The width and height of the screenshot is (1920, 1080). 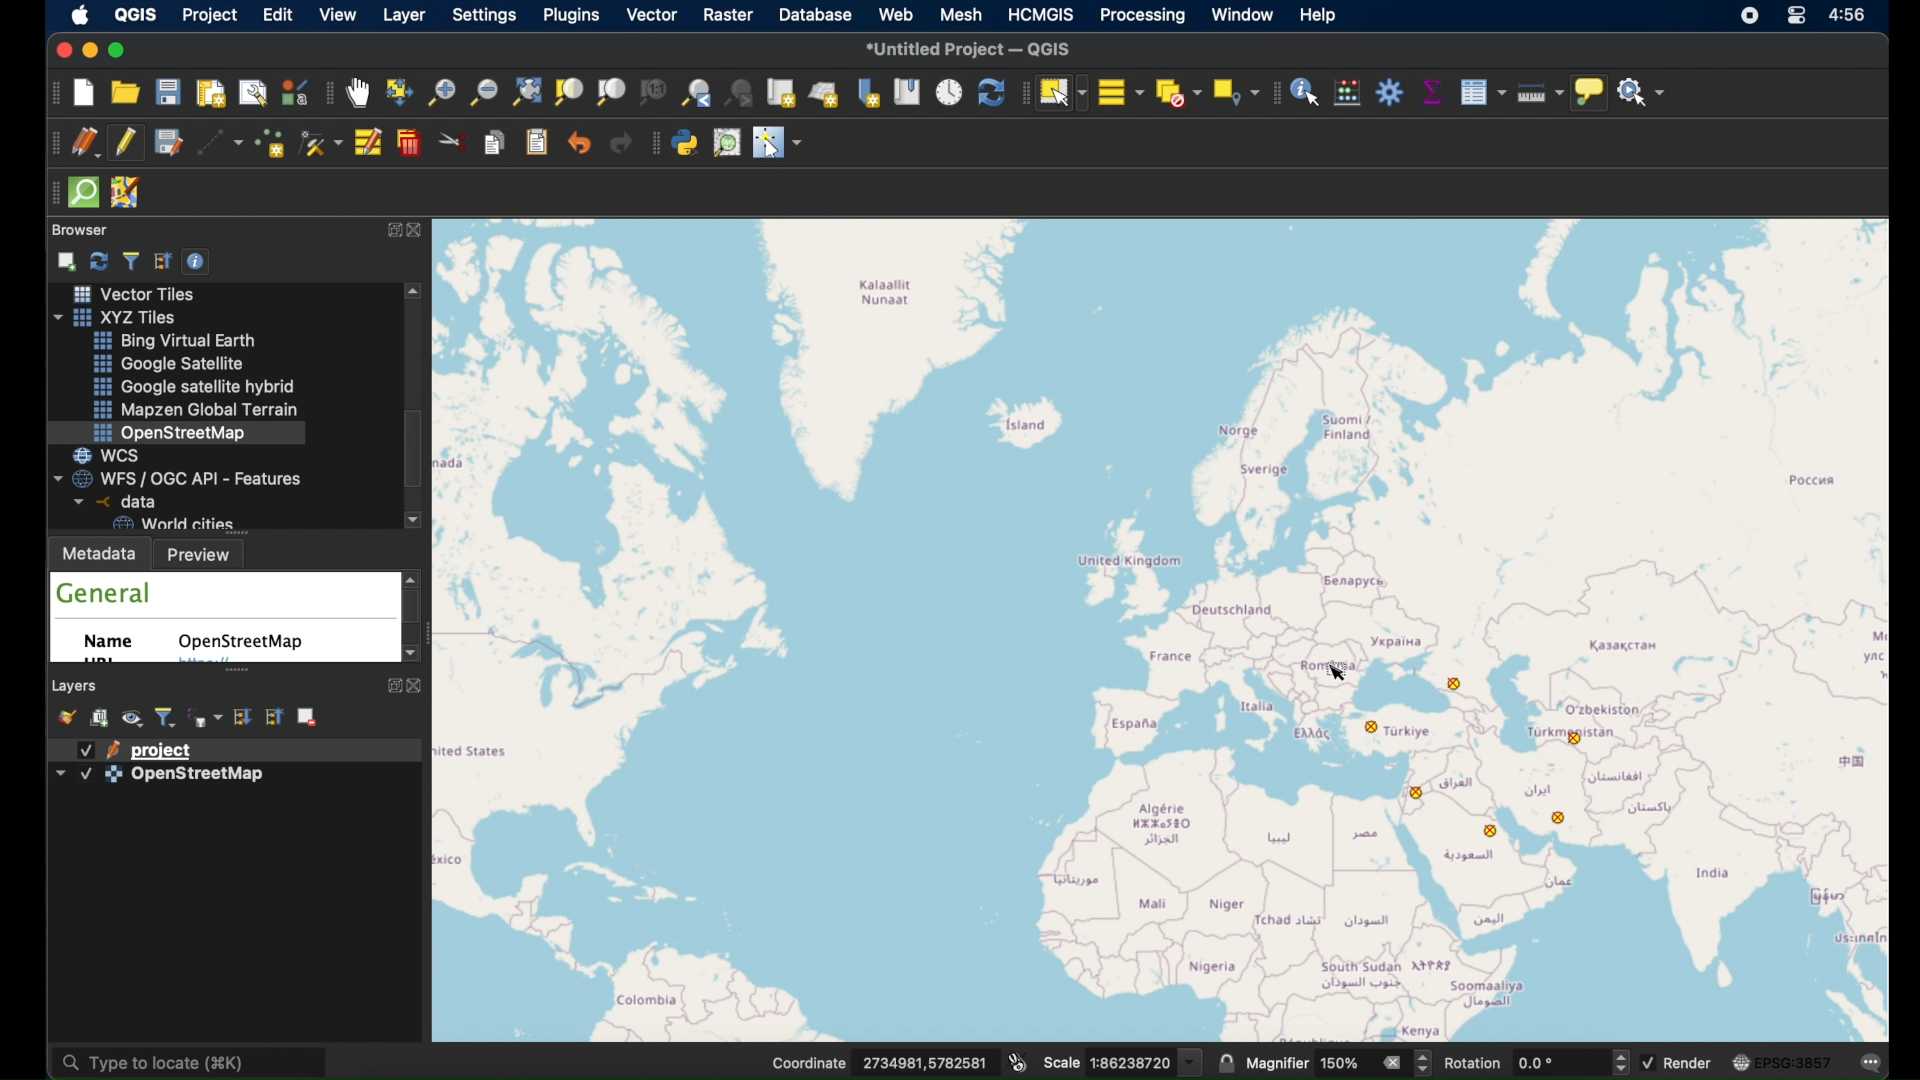 I want to click on database, so click(x=814, y=14).